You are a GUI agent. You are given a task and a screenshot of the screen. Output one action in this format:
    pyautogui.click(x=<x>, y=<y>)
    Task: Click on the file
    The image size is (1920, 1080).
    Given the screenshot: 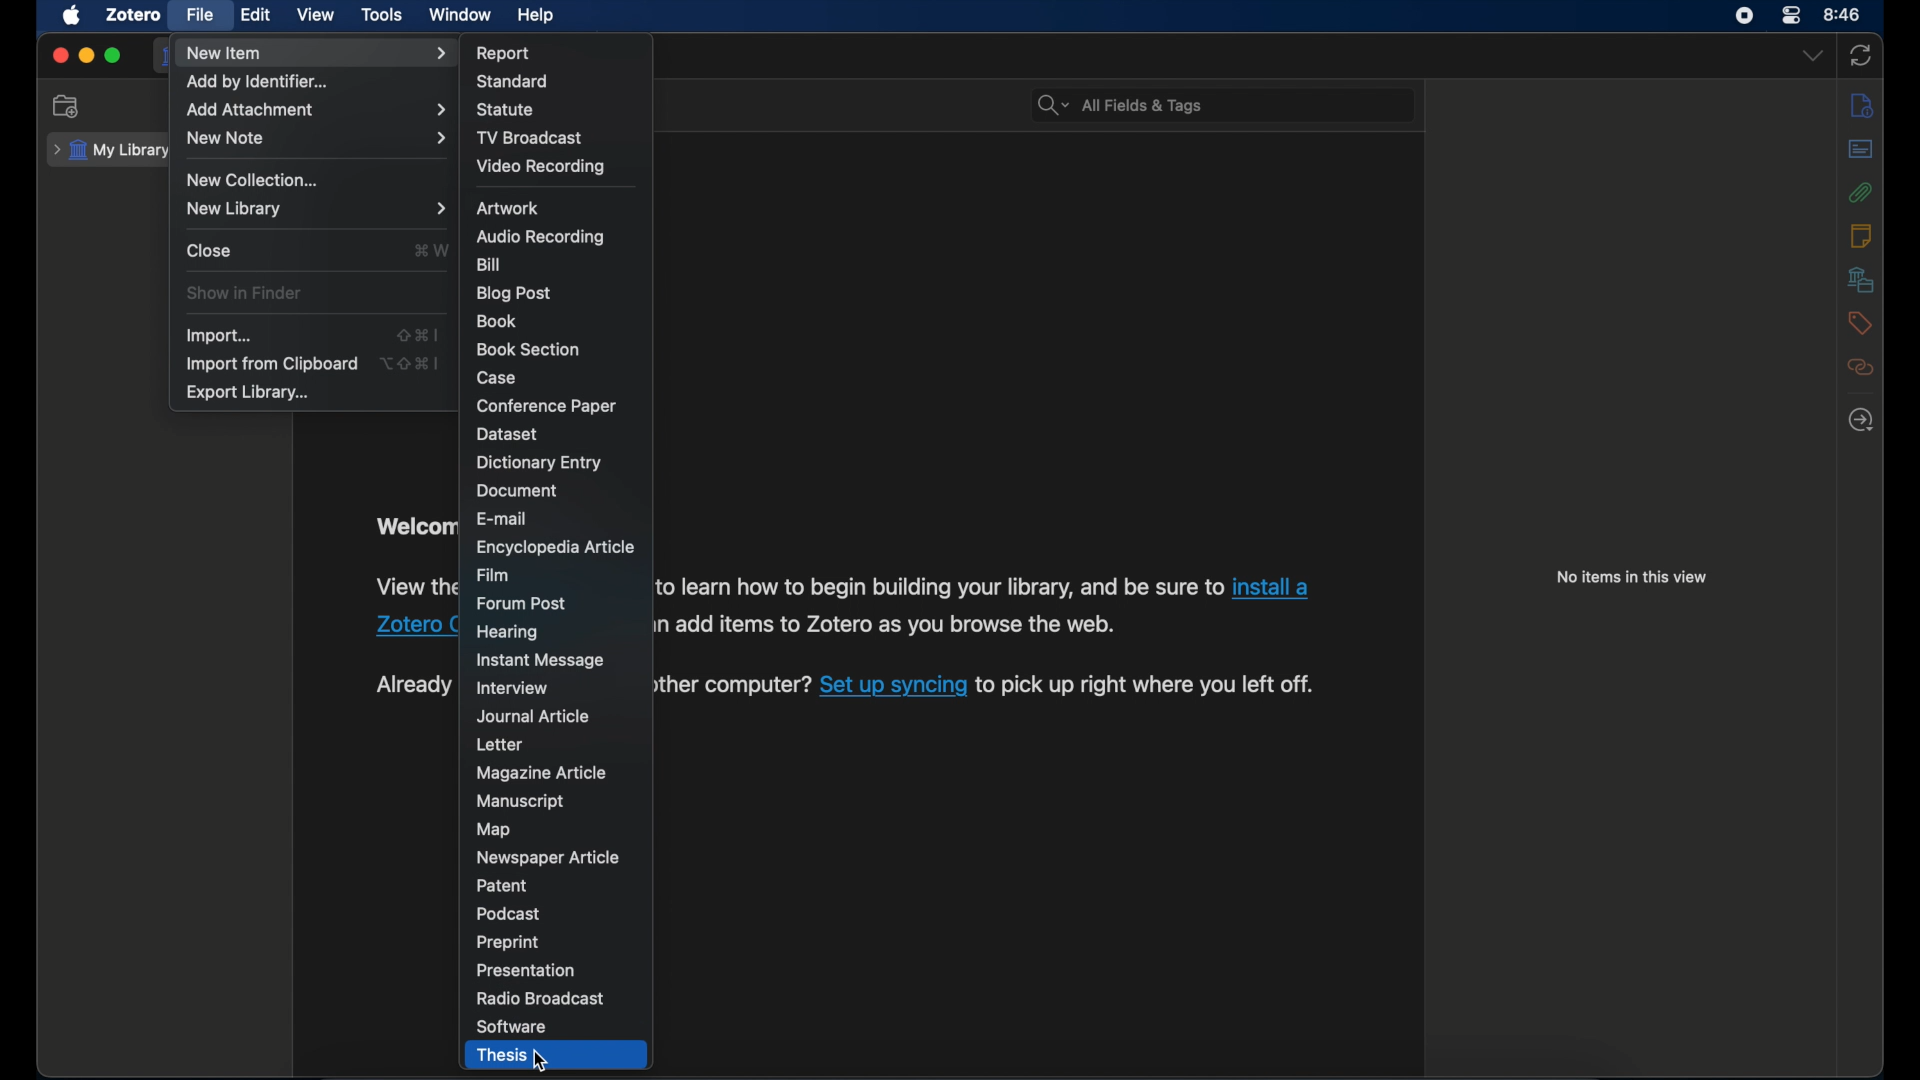 What is the action you would take?
    pyautogui.click(x=200, y=15)
    